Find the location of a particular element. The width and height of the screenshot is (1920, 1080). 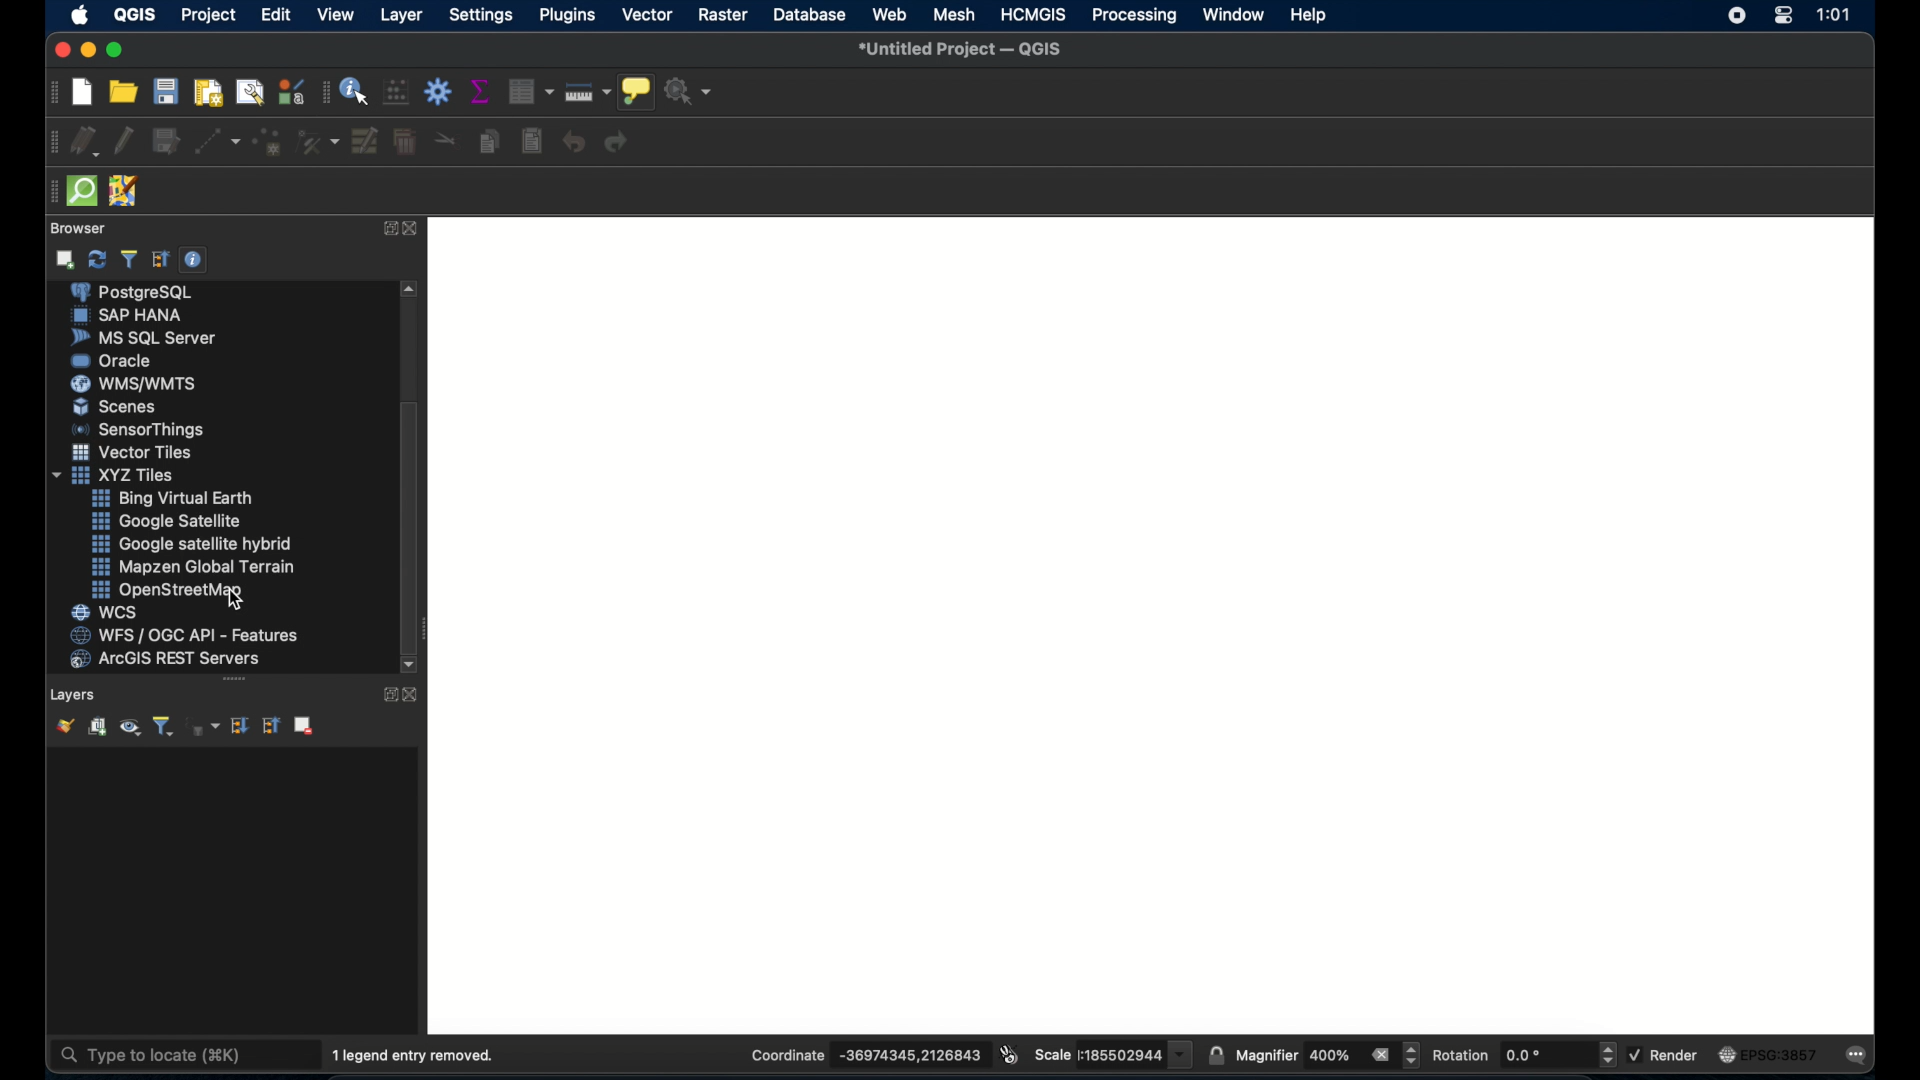

quick osm is located at coordinates (81, 191).